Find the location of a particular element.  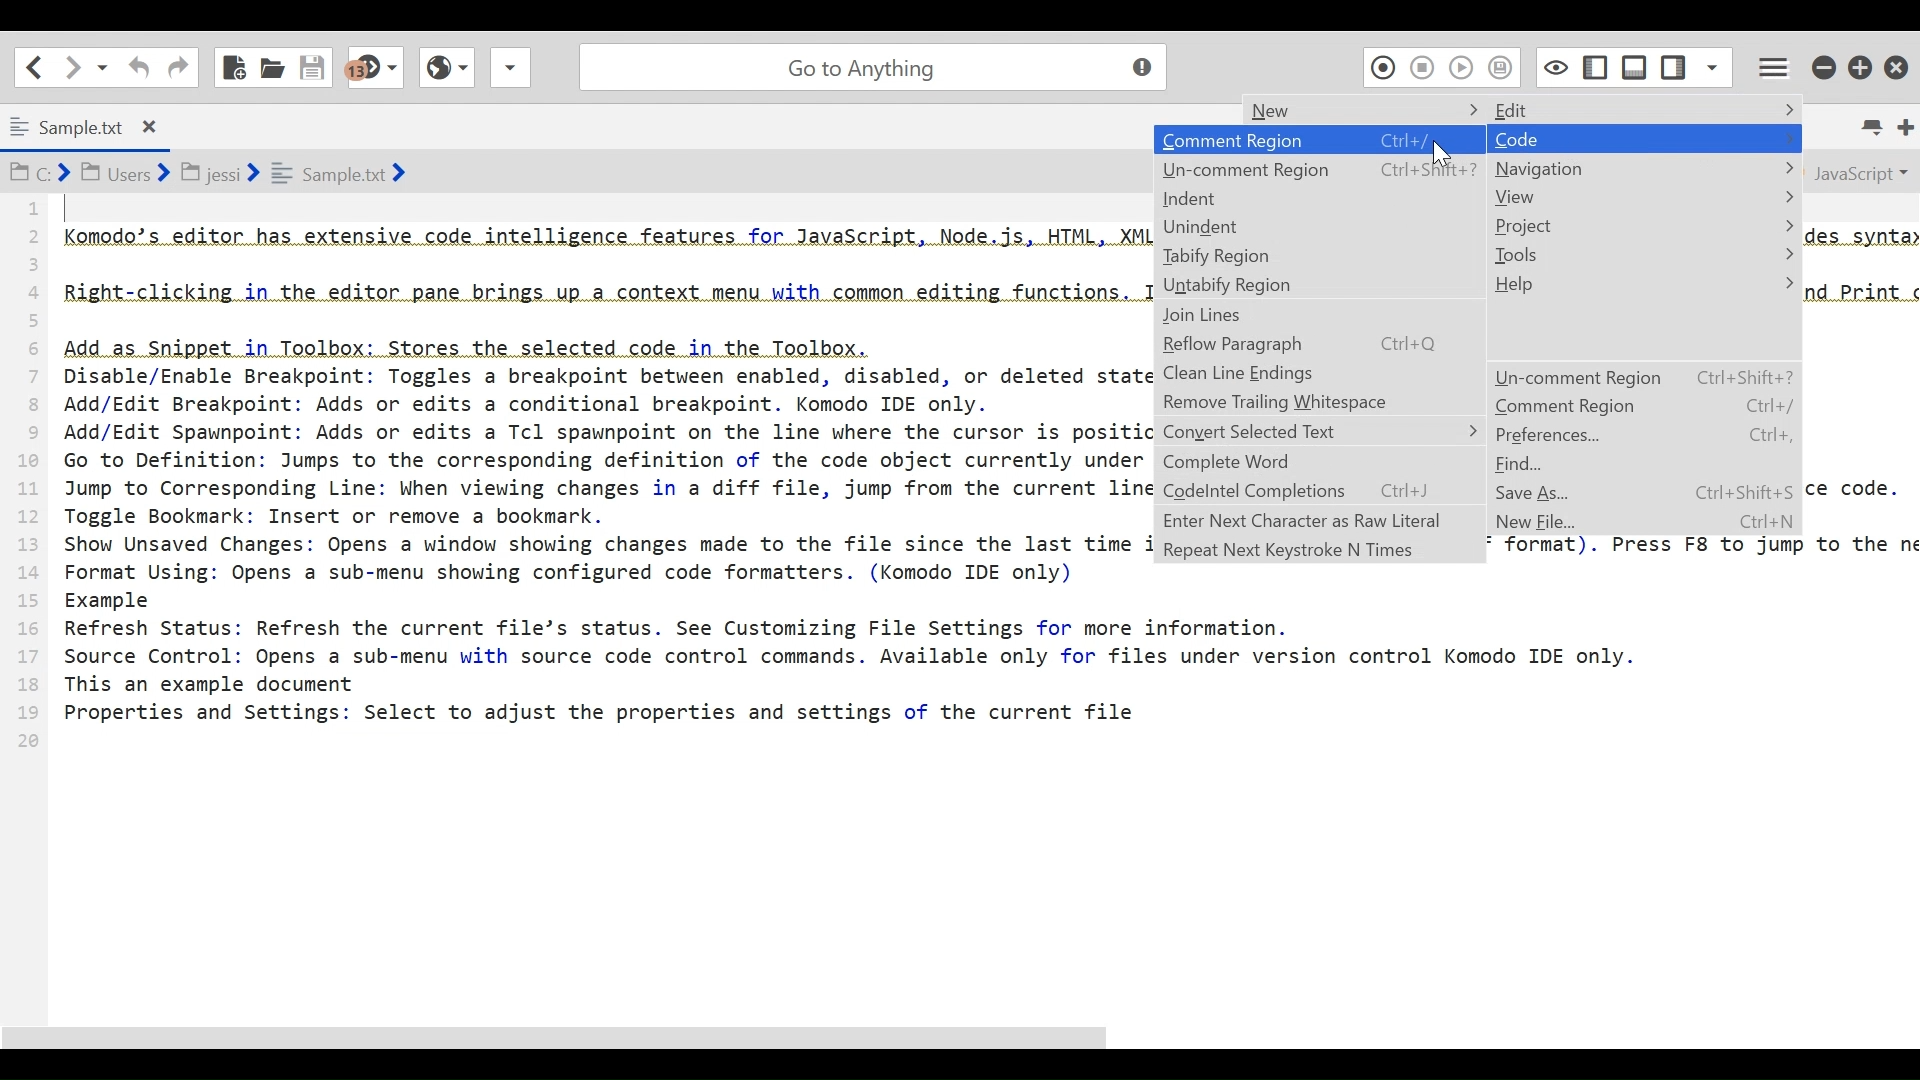

Play Last Macro is located at coordinates (1461, 66).